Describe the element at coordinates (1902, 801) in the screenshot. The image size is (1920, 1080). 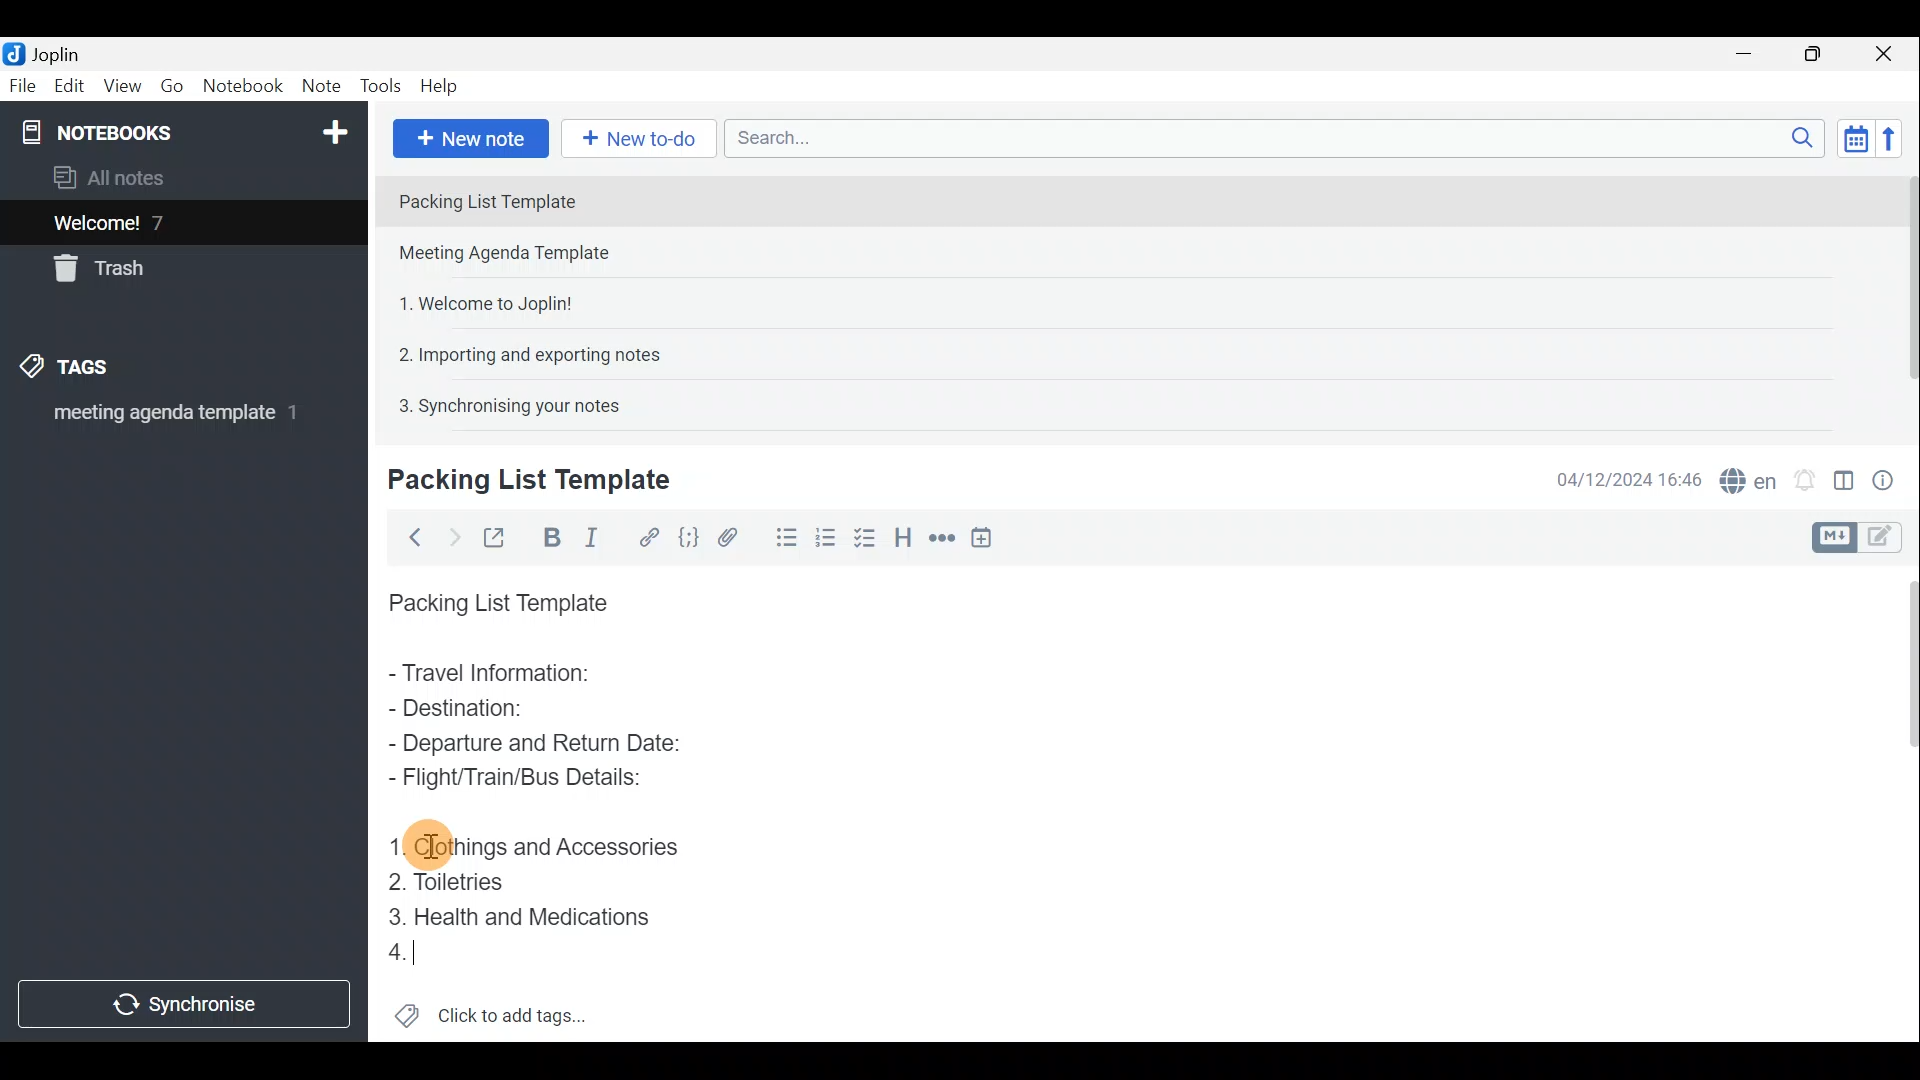
I see `Scroll bar` at that location.